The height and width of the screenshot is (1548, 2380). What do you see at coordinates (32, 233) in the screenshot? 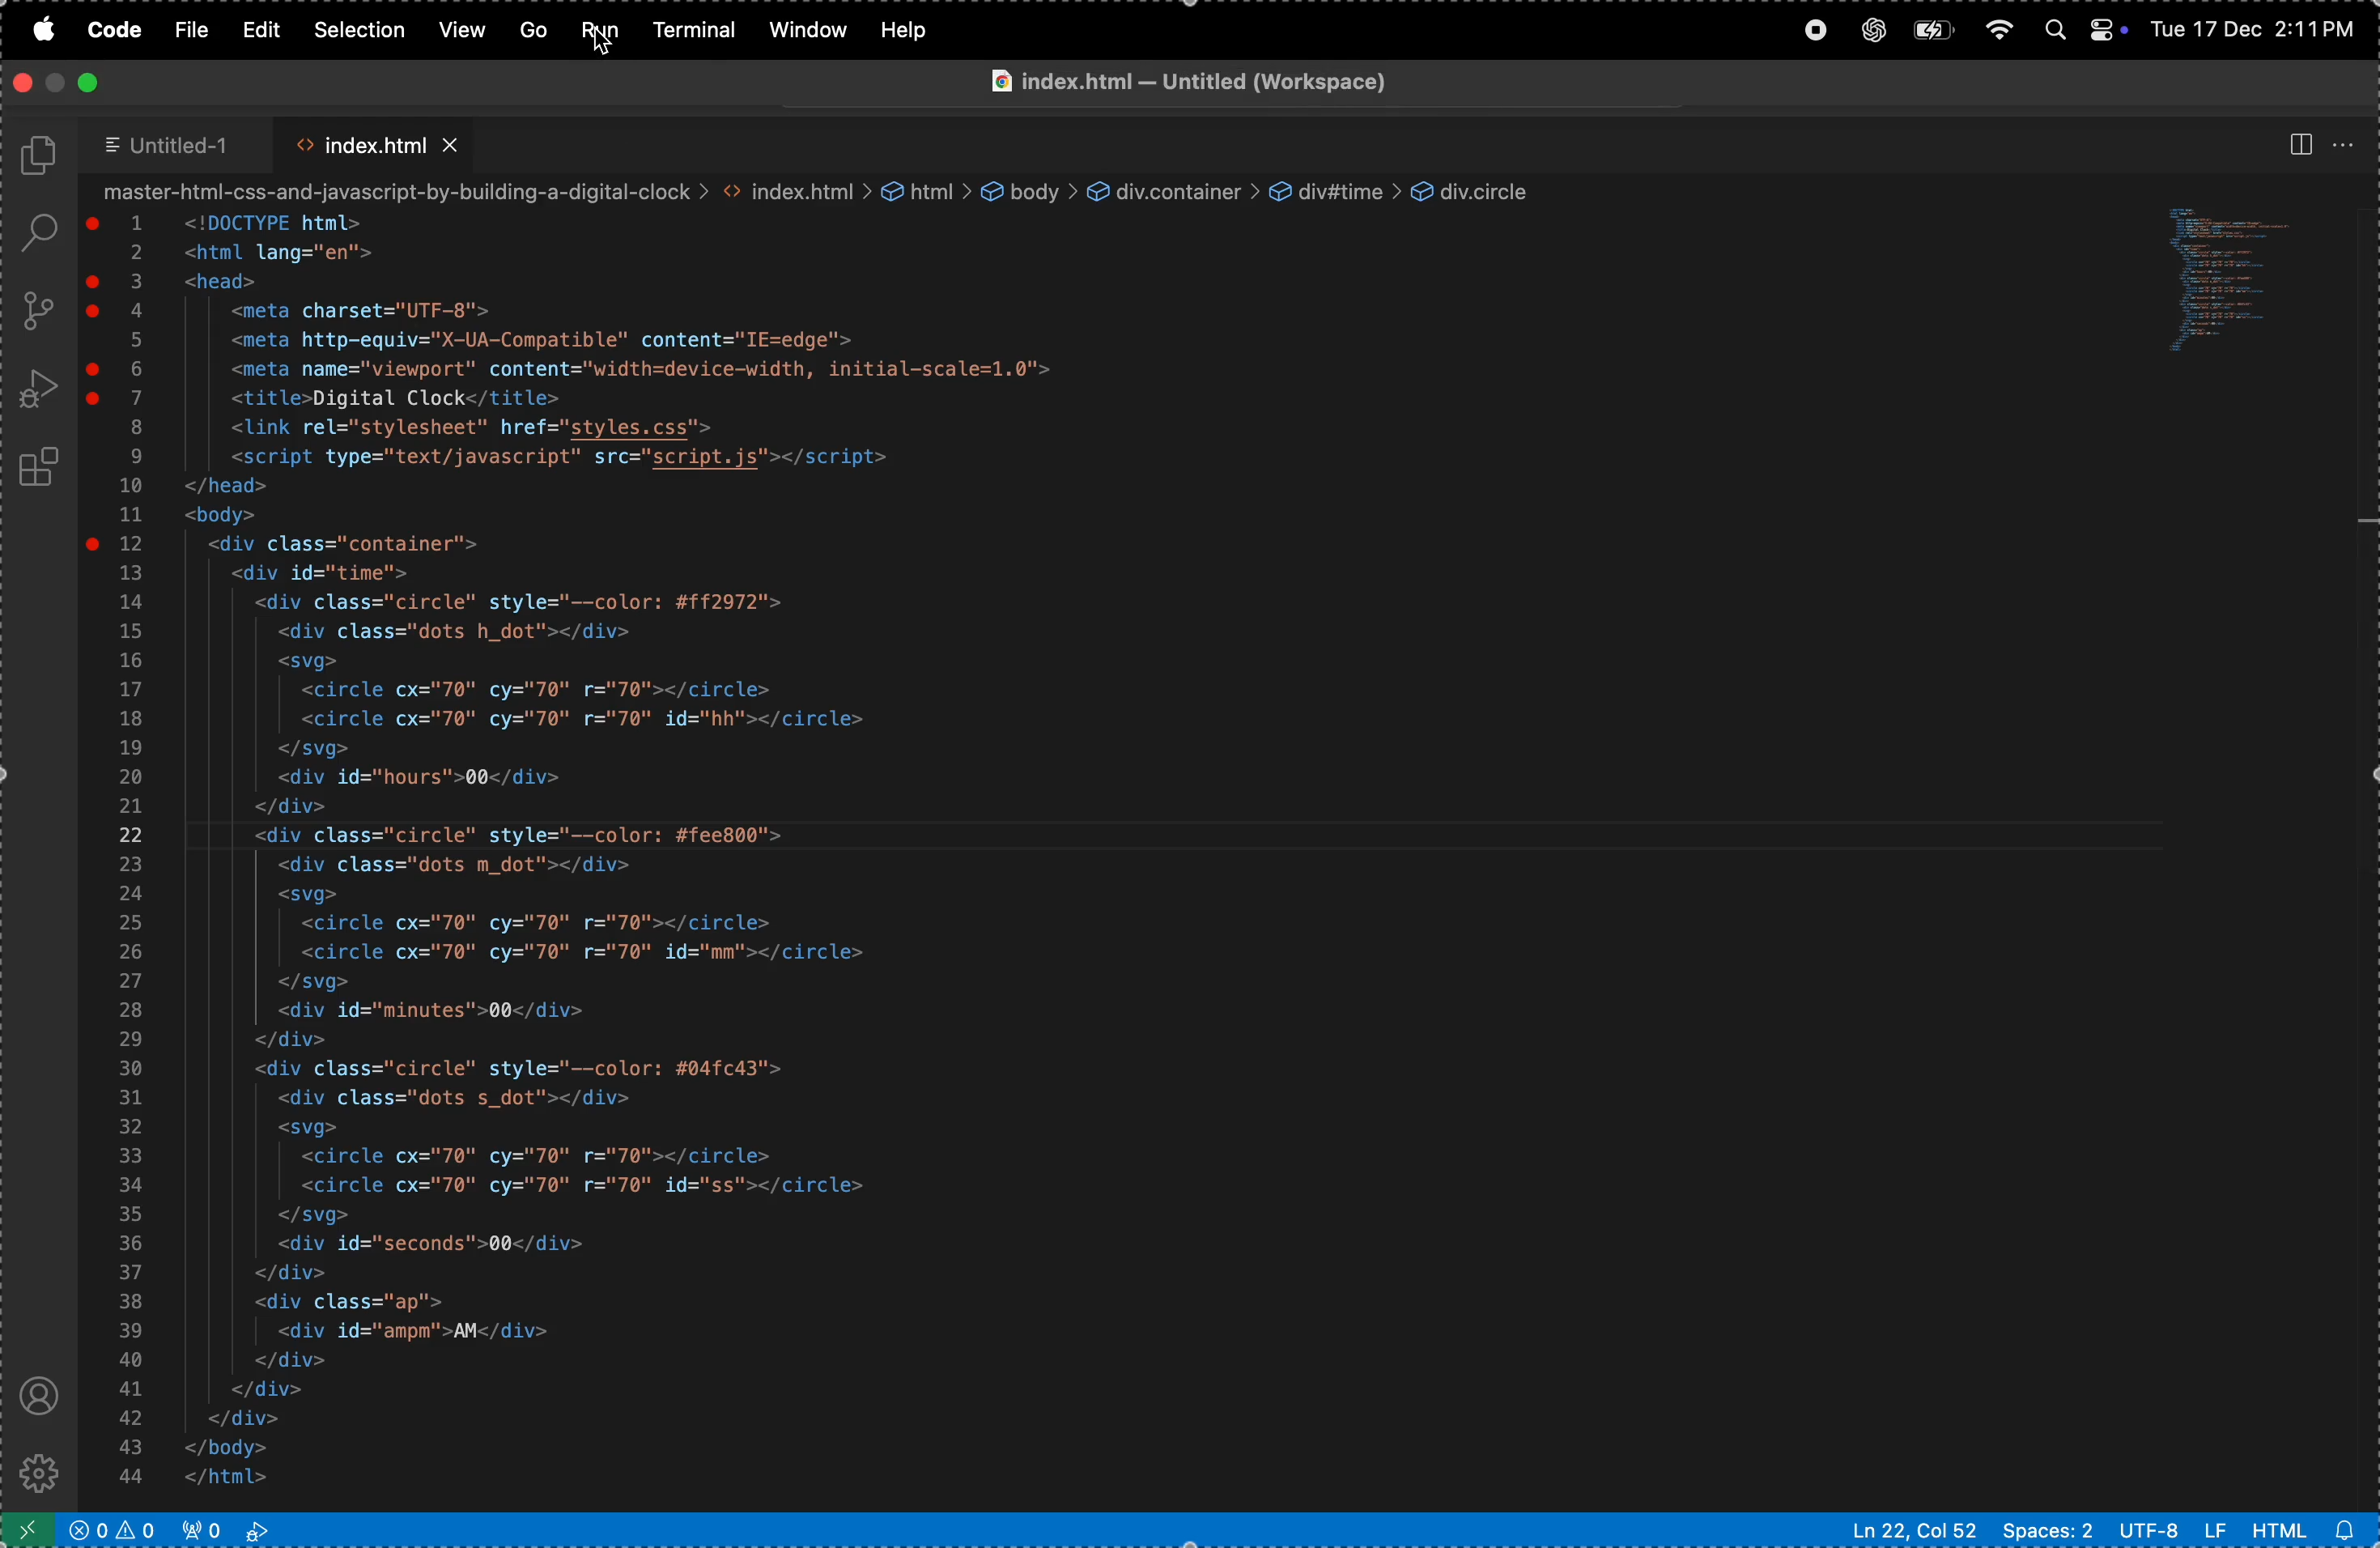
I see `search` at bounding box center [32, 233].